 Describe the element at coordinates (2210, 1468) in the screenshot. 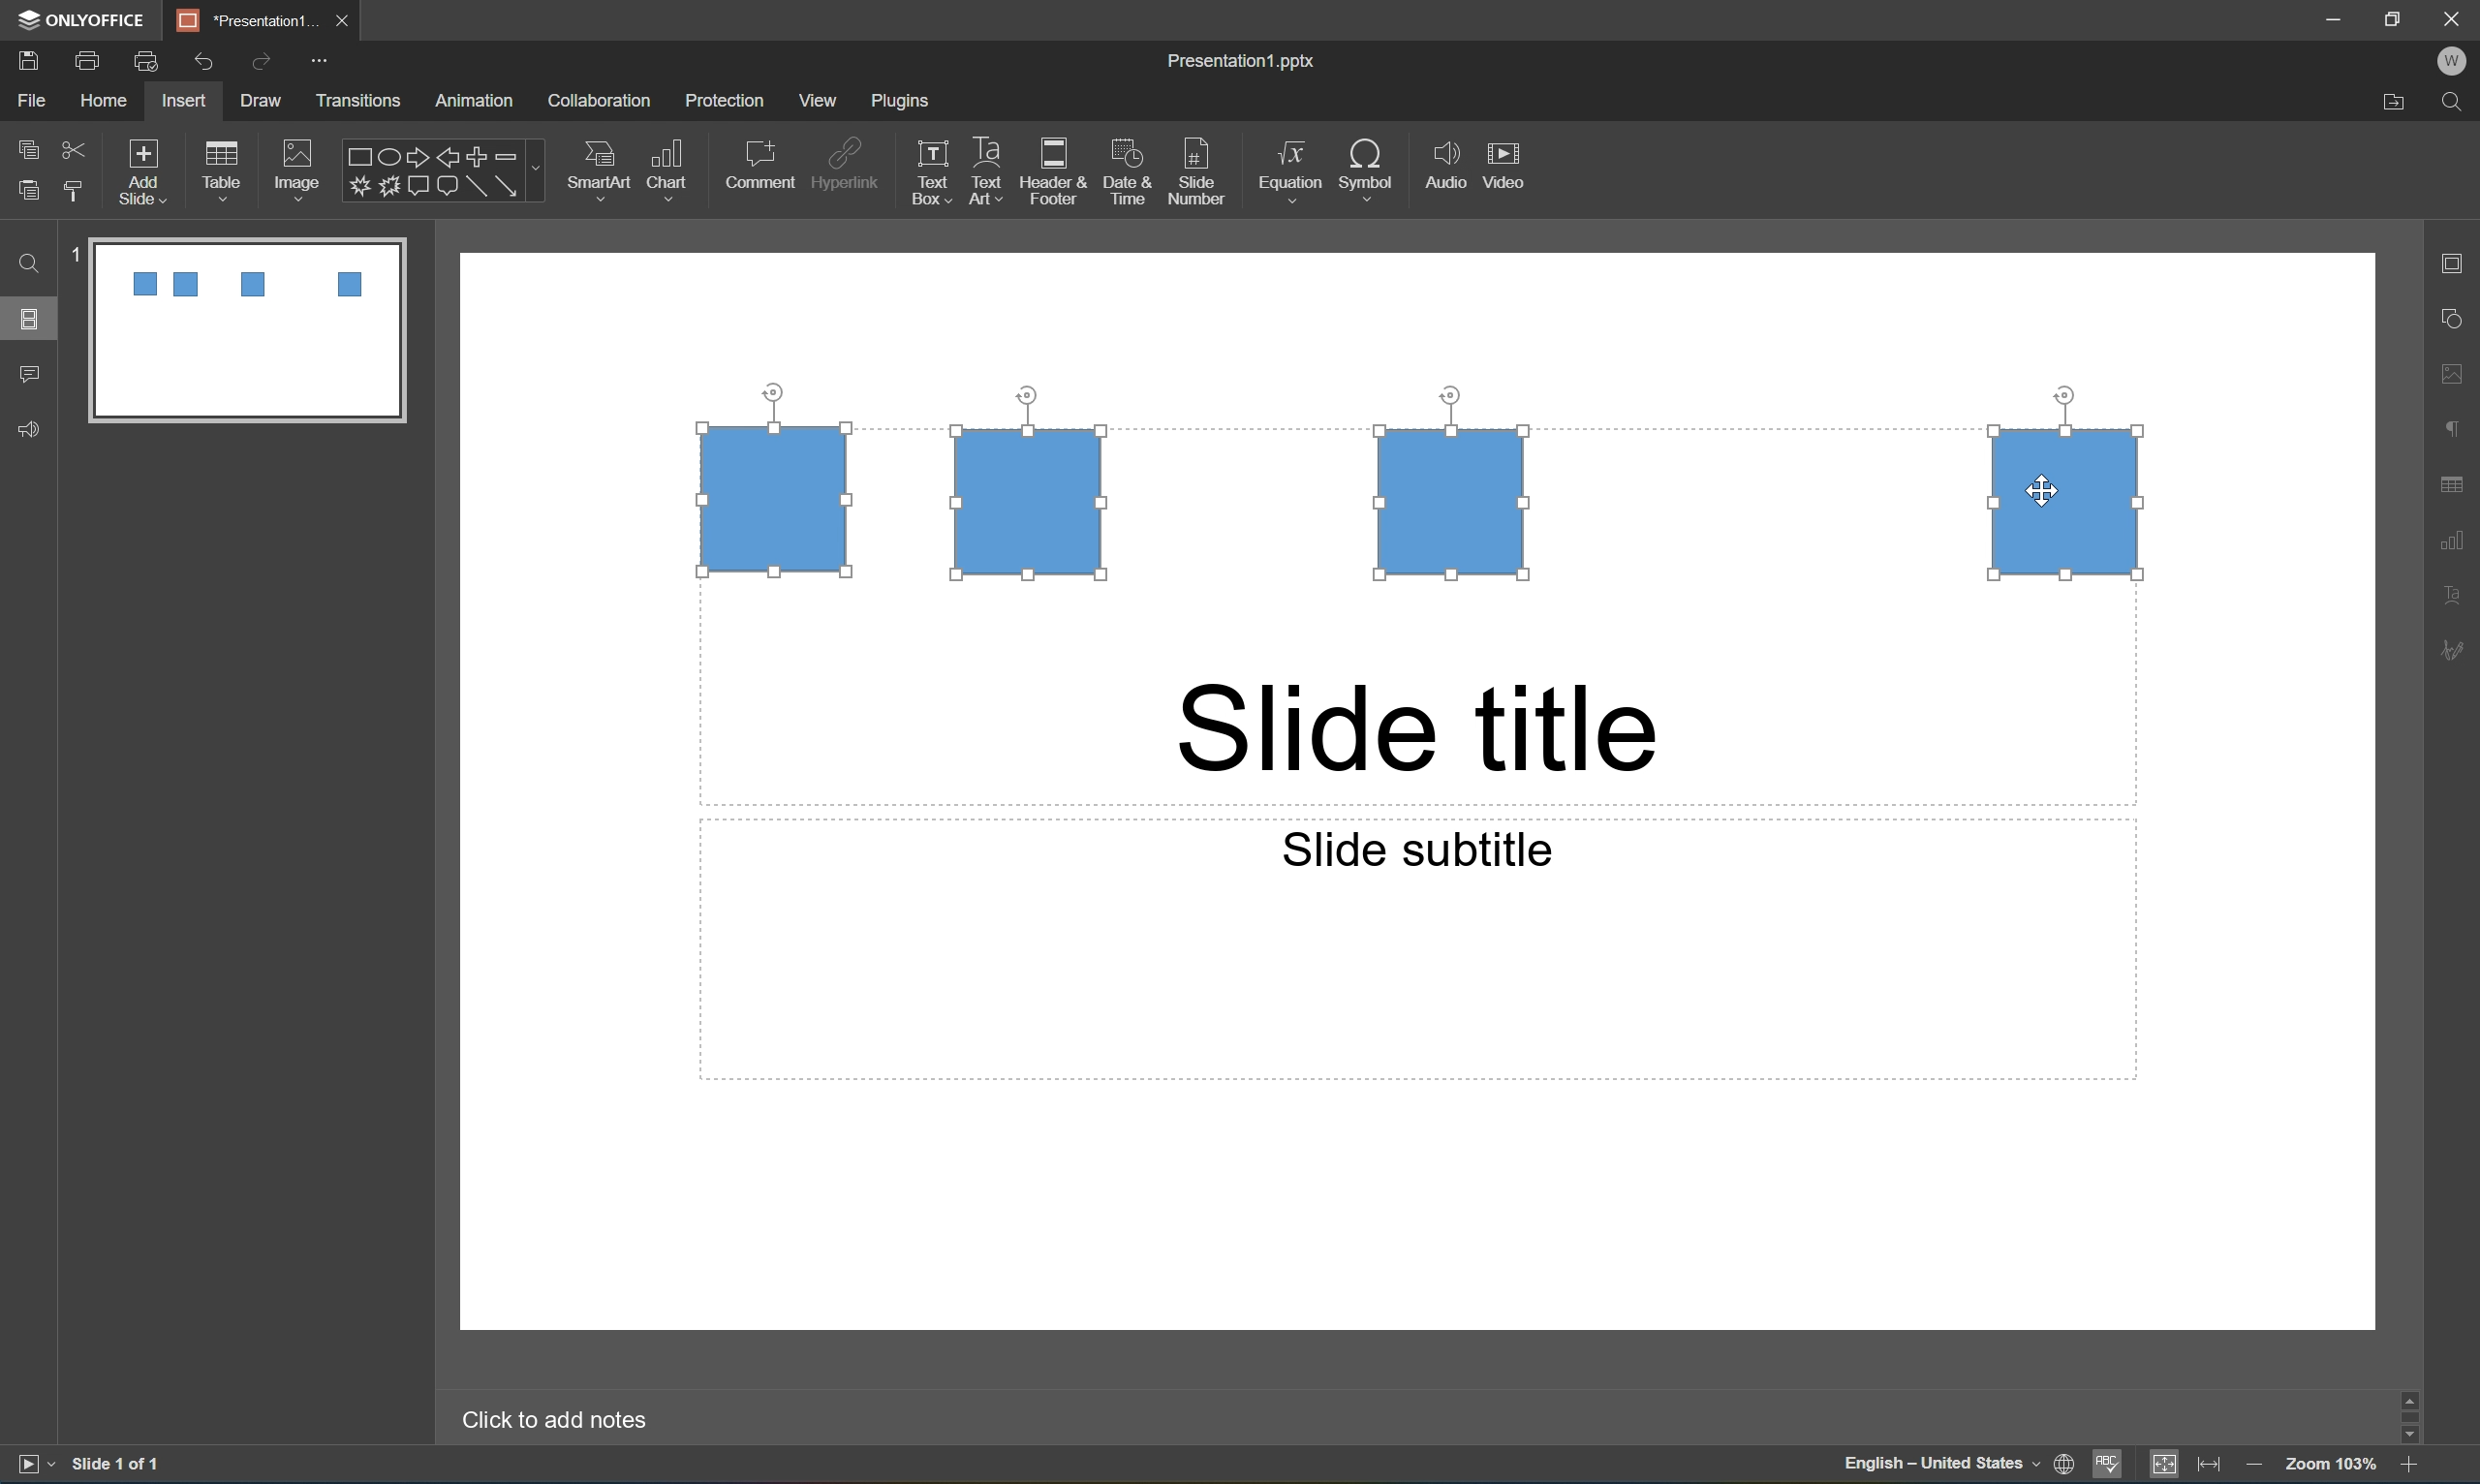

I see `fit to width` at that location.